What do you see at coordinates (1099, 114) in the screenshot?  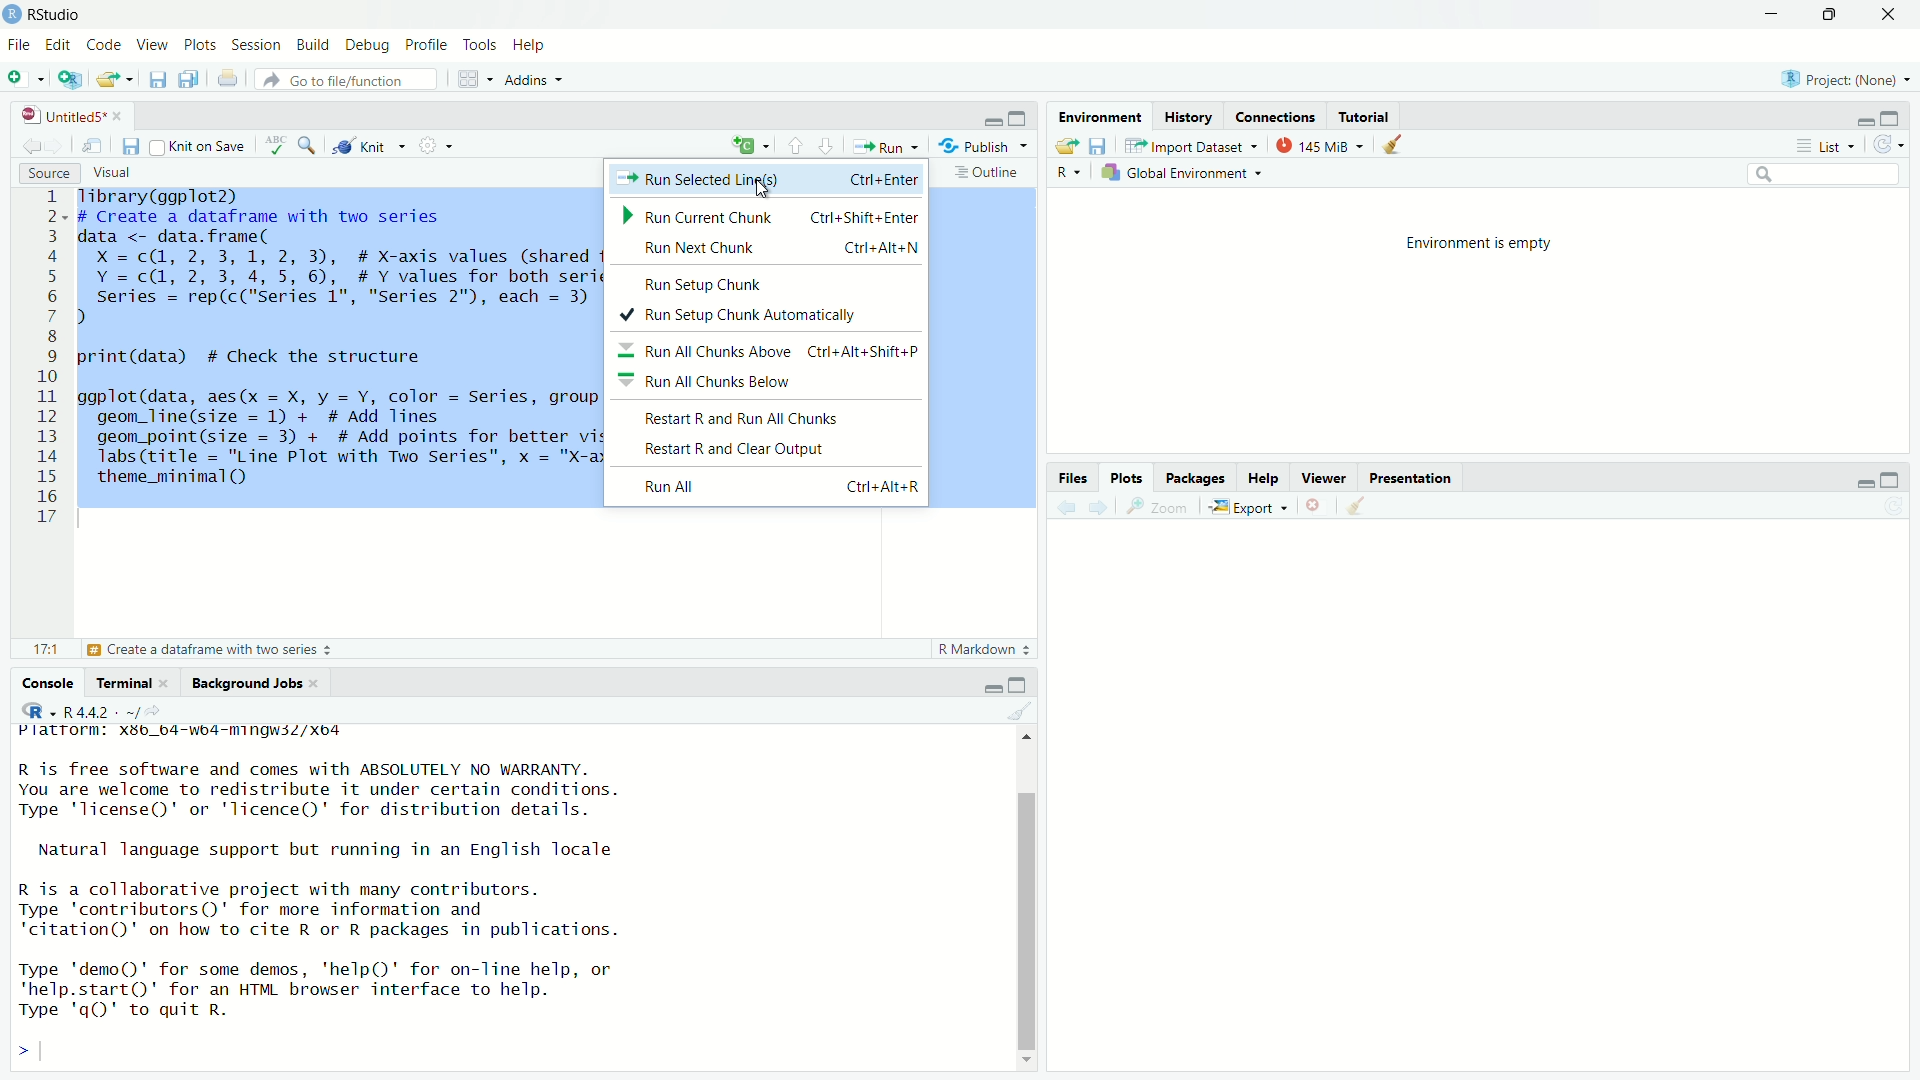 I see `Environment` at bounding box center [1099, 114].